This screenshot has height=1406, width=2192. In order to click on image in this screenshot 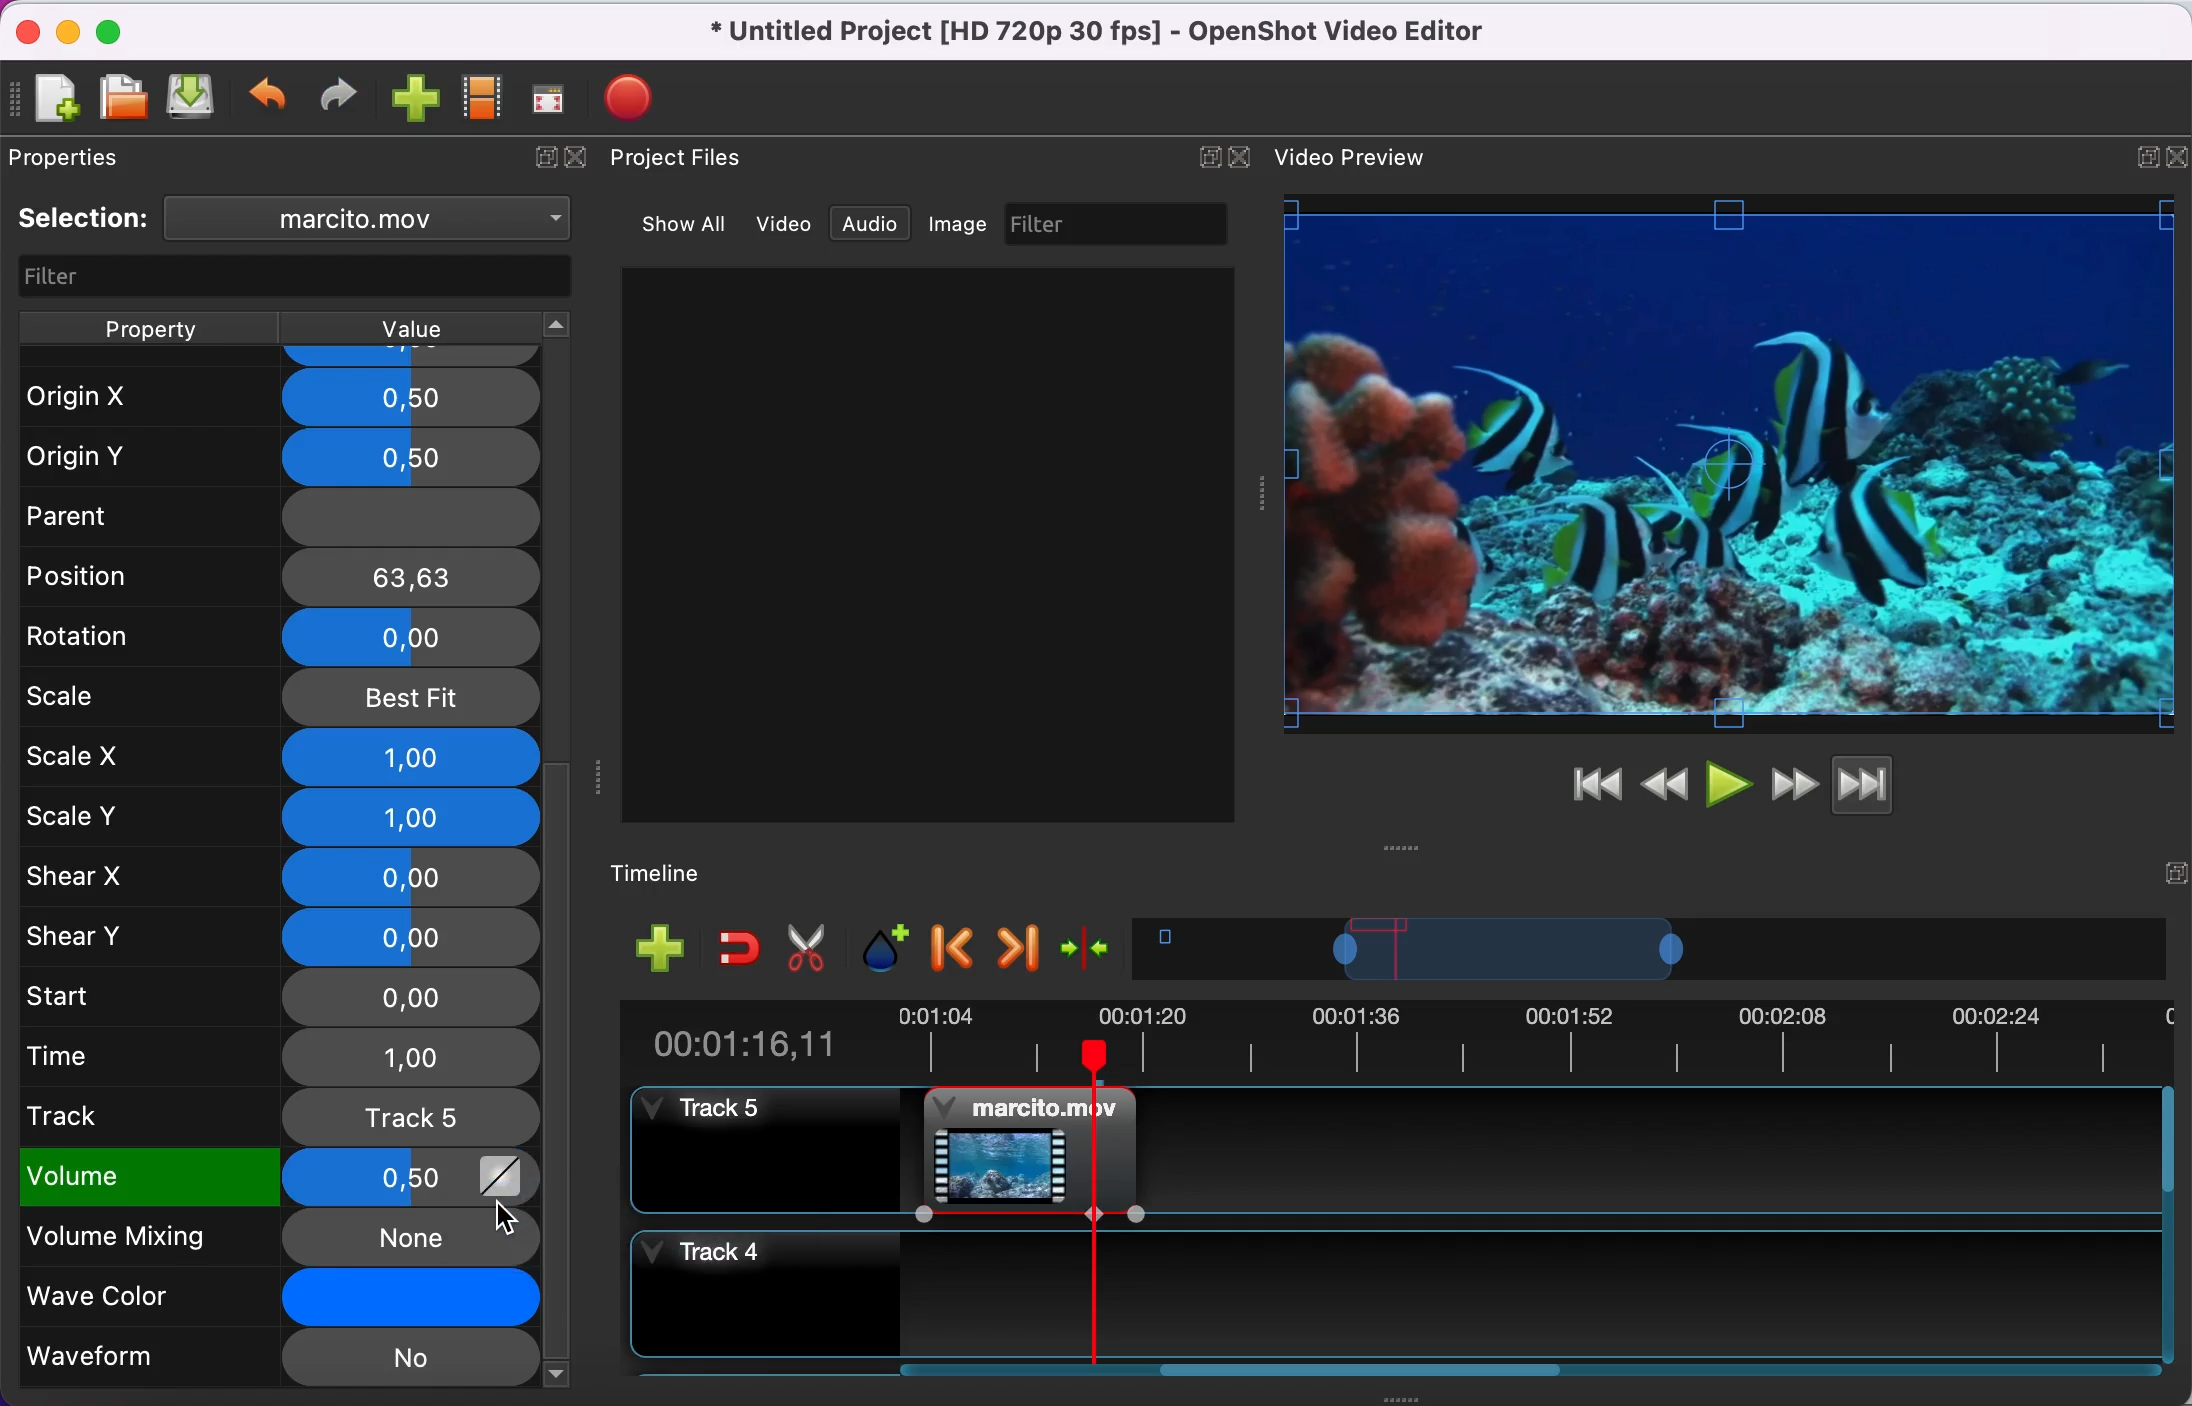, I will do `click(964, 225)`.